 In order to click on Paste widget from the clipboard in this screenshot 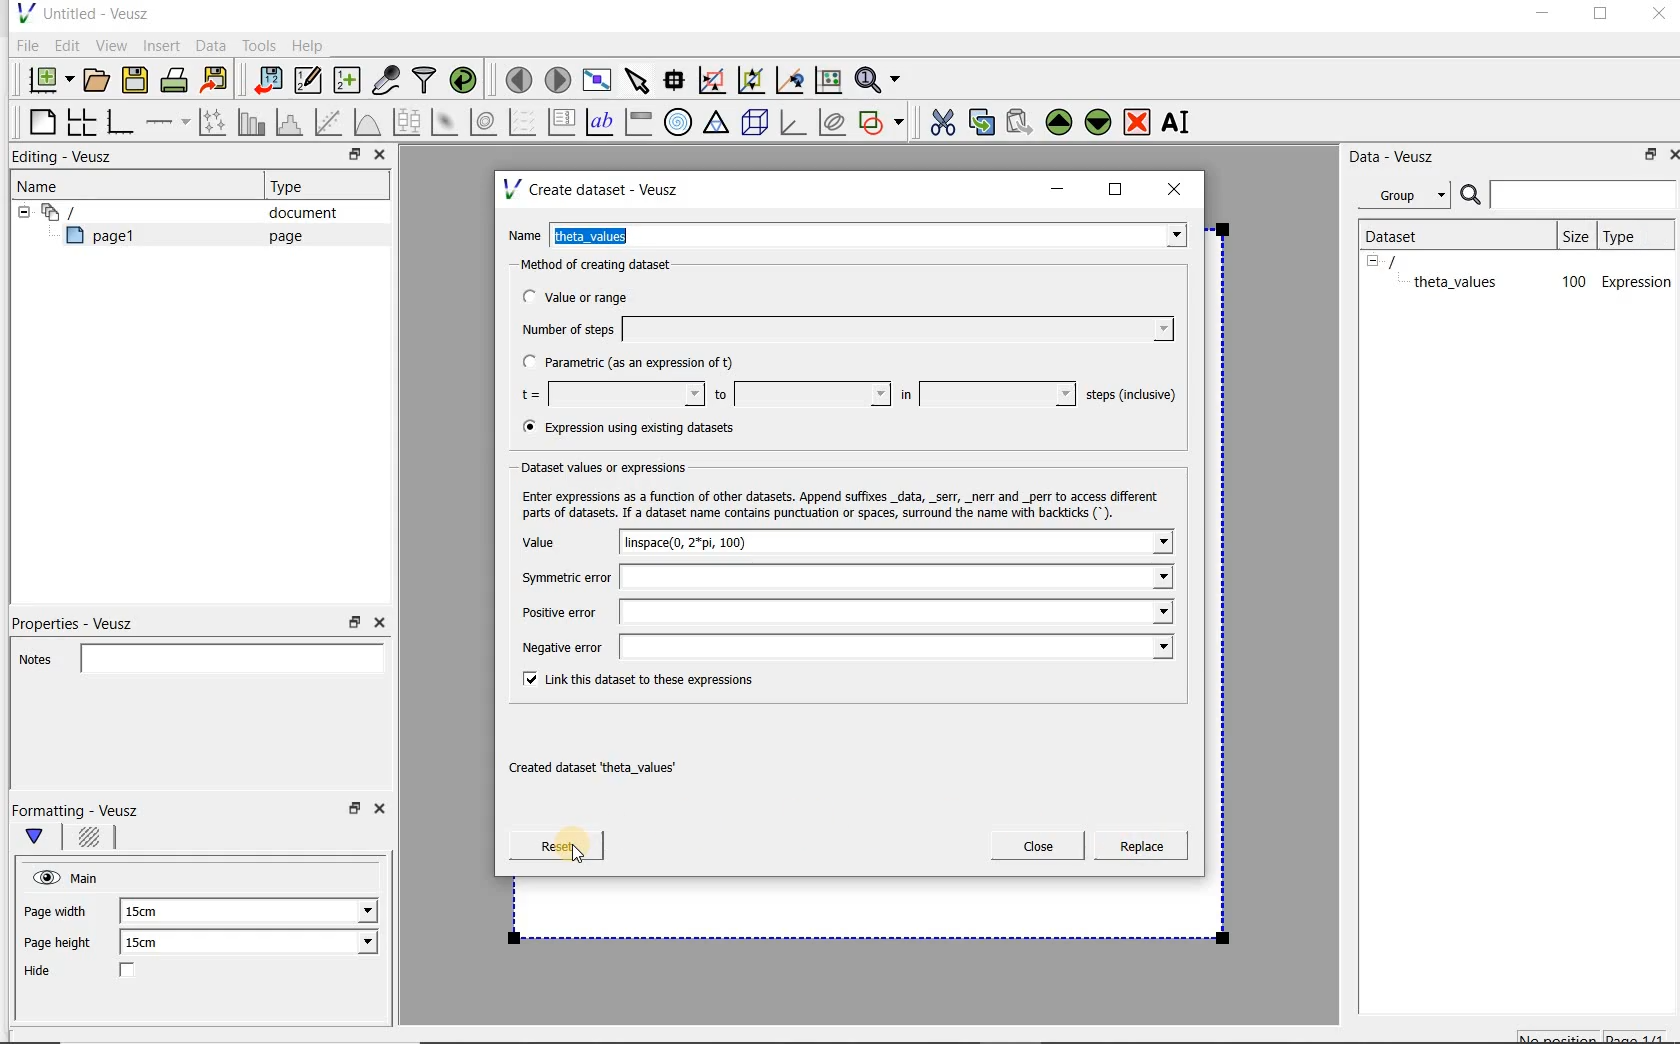, I will do `click(1022, 122)`.